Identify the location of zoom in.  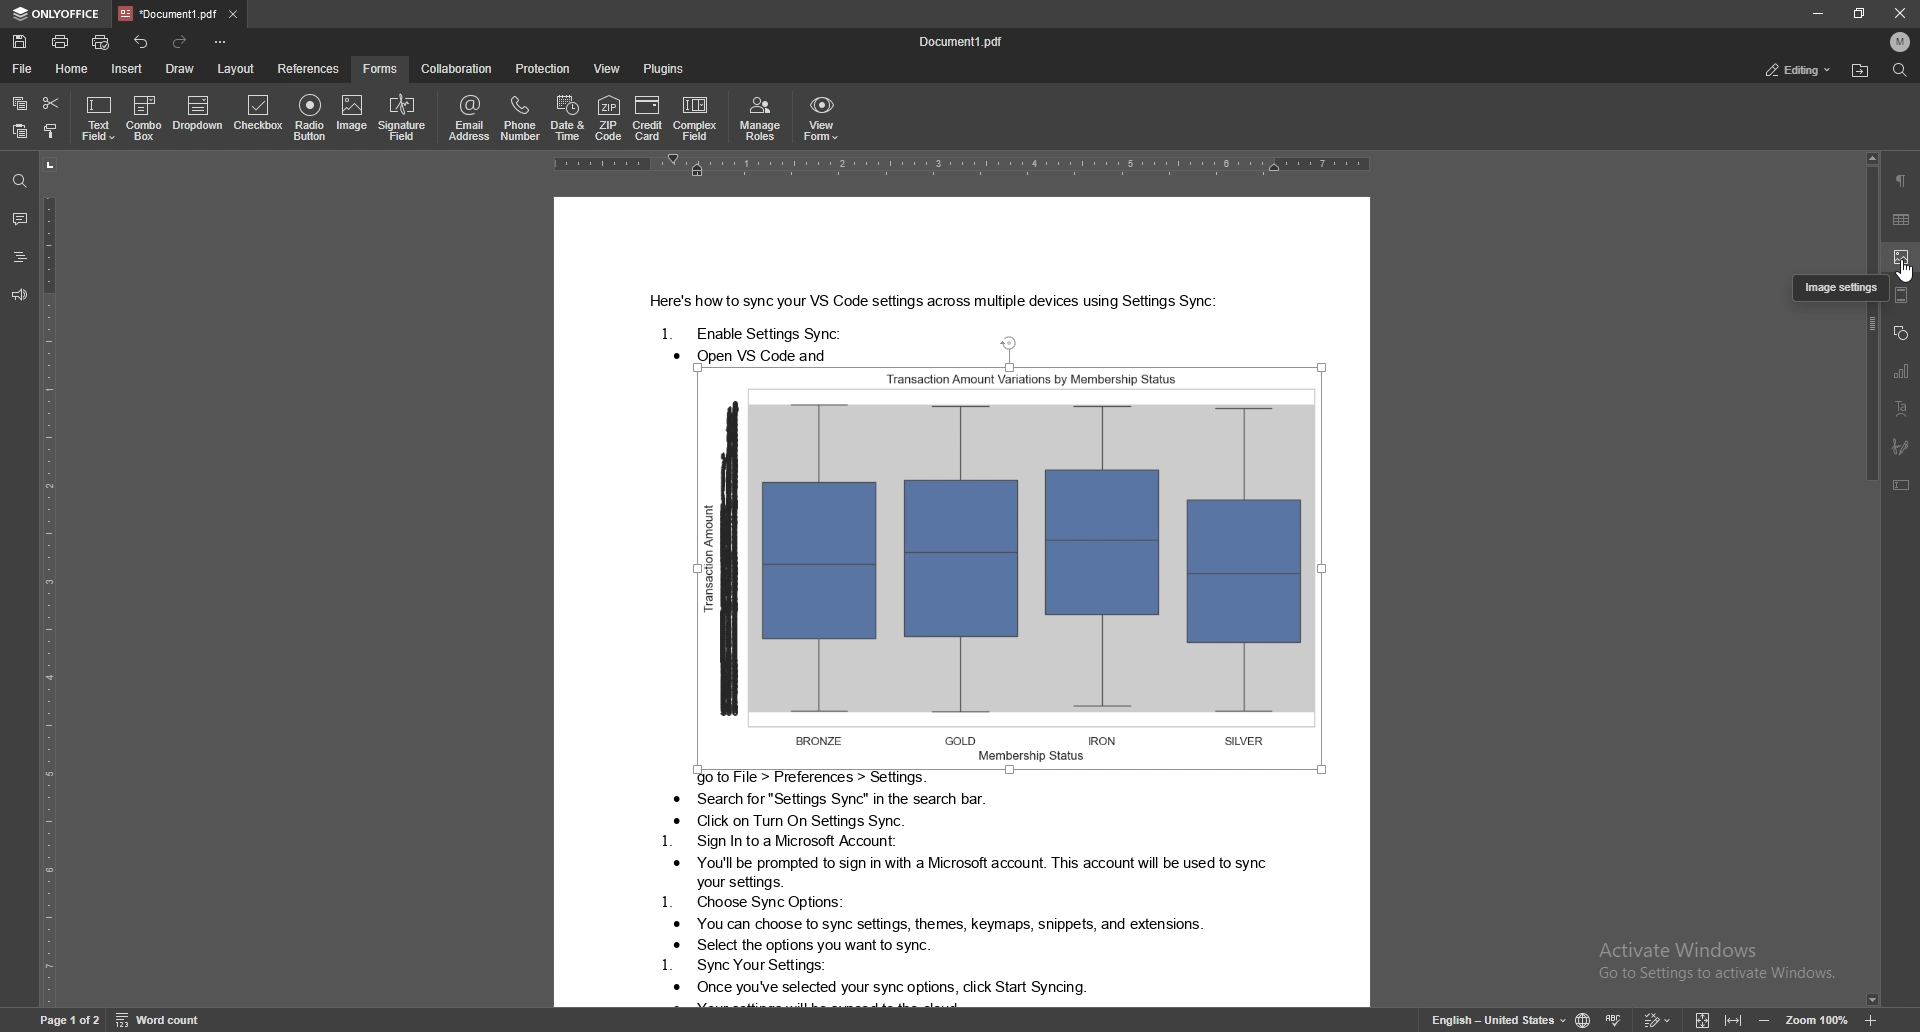
(1870, 1021).